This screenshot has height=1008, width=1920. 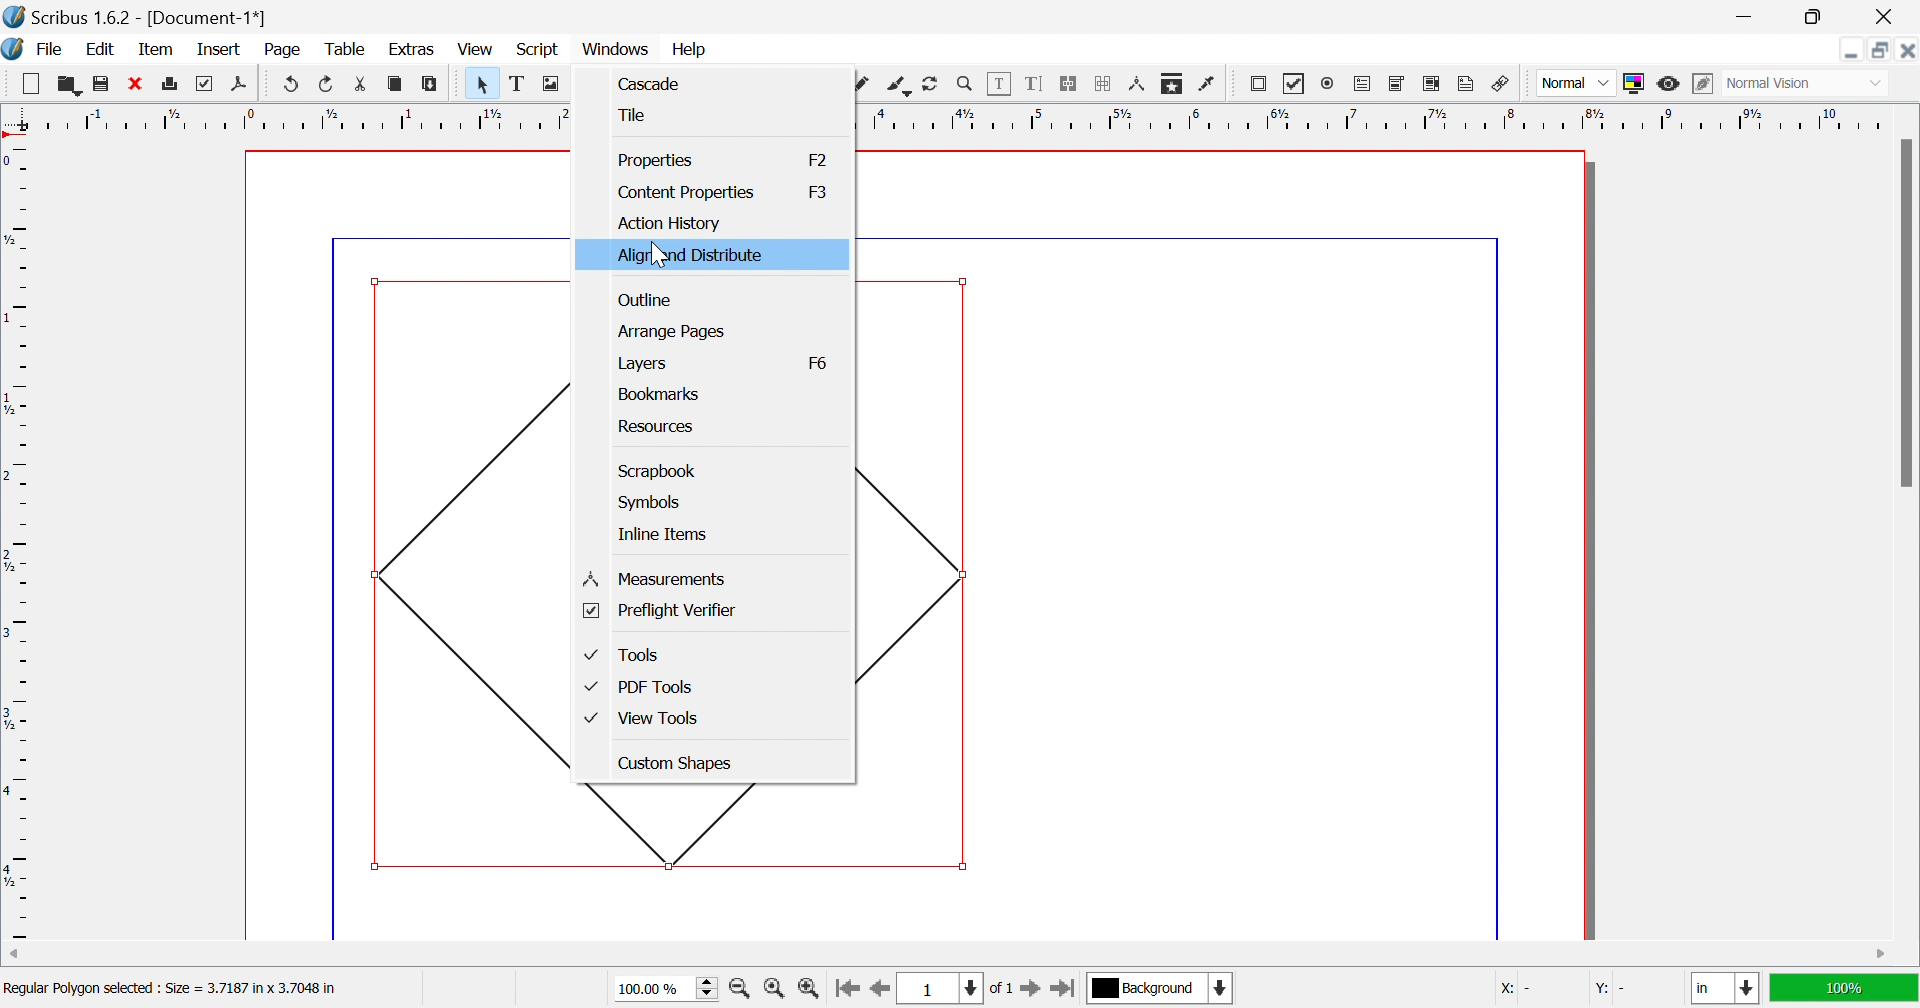 I want to click on Save, so click(x=97, y=81).